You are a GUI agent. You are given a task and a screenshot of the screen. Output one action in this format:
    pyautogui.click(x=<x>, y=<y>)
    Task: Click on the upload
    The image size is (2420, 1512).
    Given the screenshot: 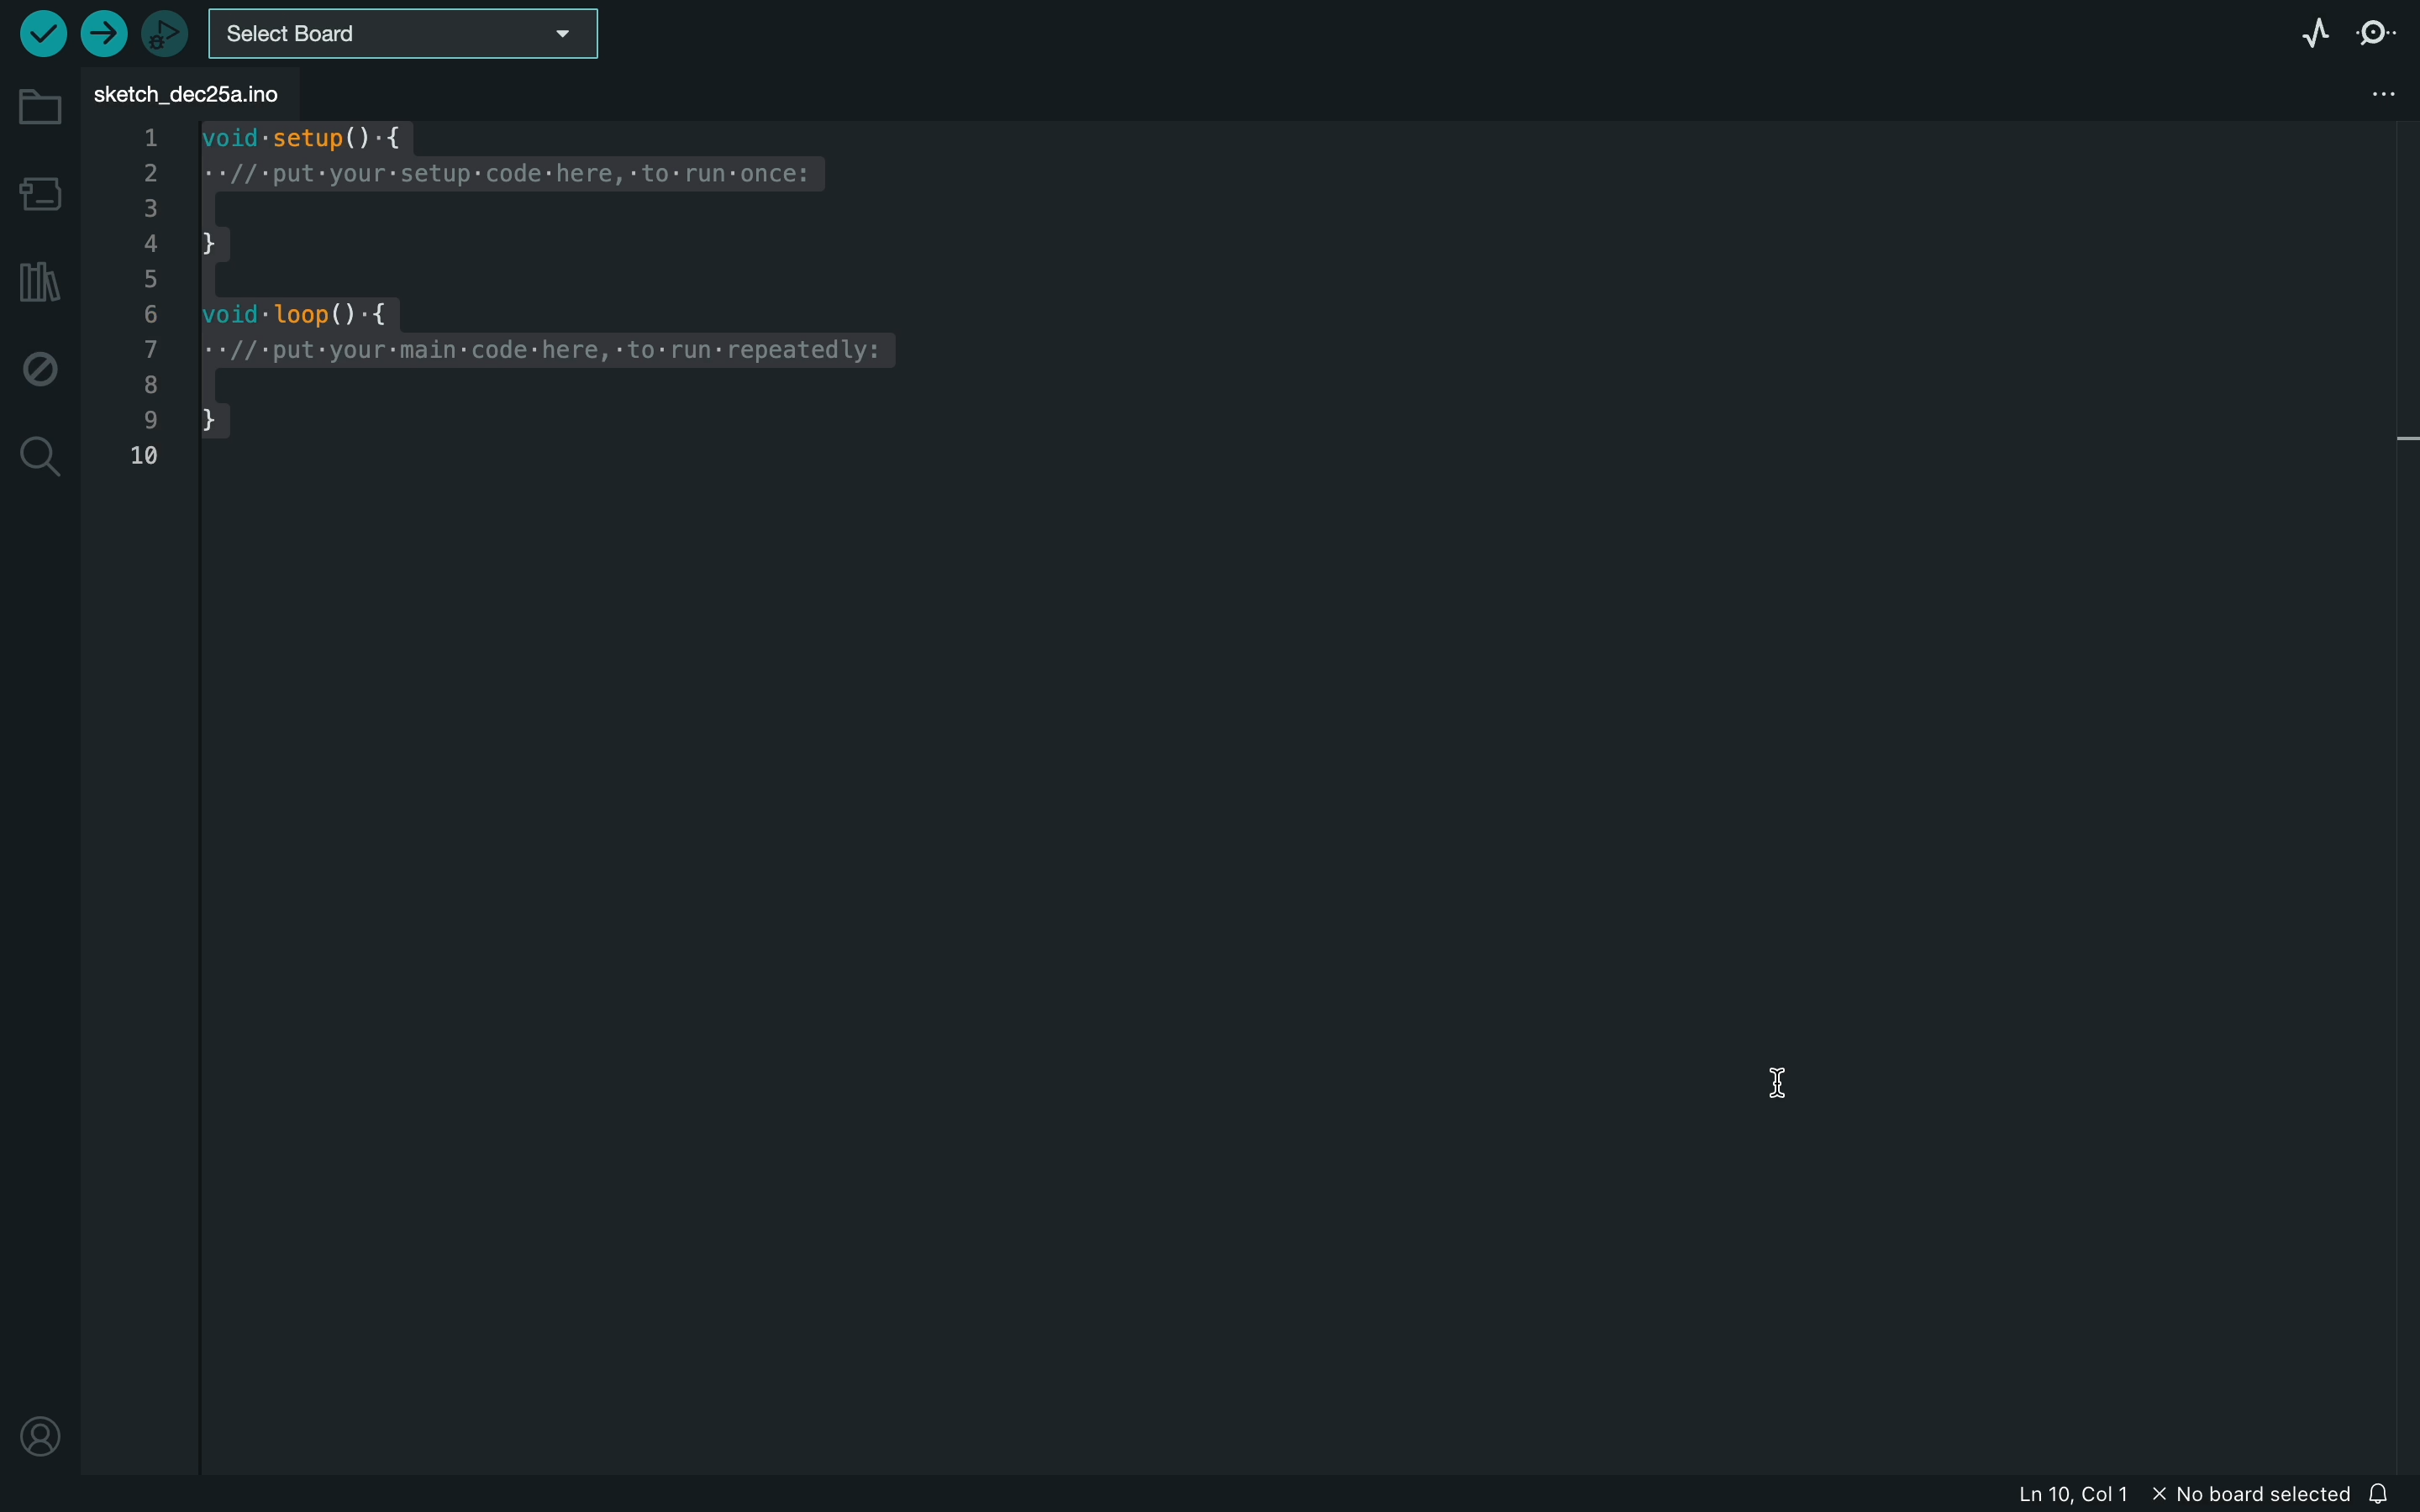 What is the action you would take?
    pyautogui.click(x=100, y=32)
    